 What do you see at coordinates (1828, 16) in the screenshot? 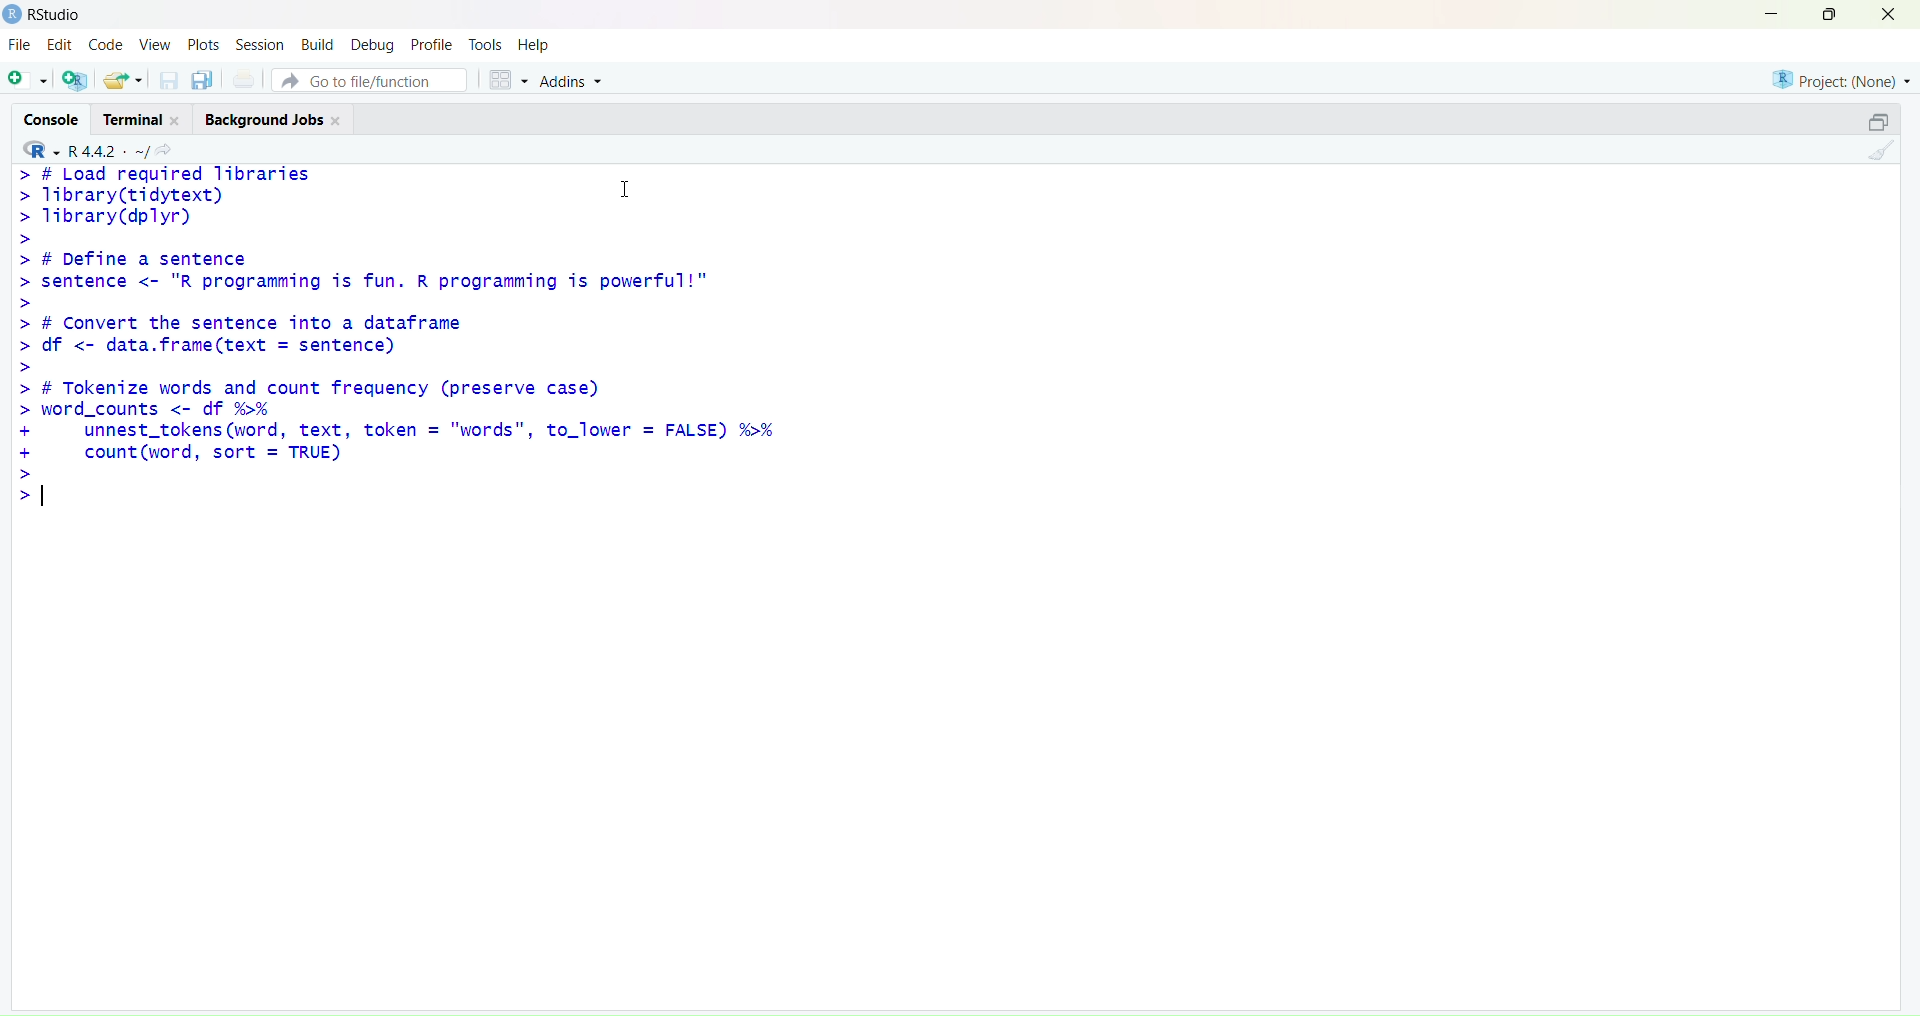
I see `maximize` at bounding box center [1828, 16].